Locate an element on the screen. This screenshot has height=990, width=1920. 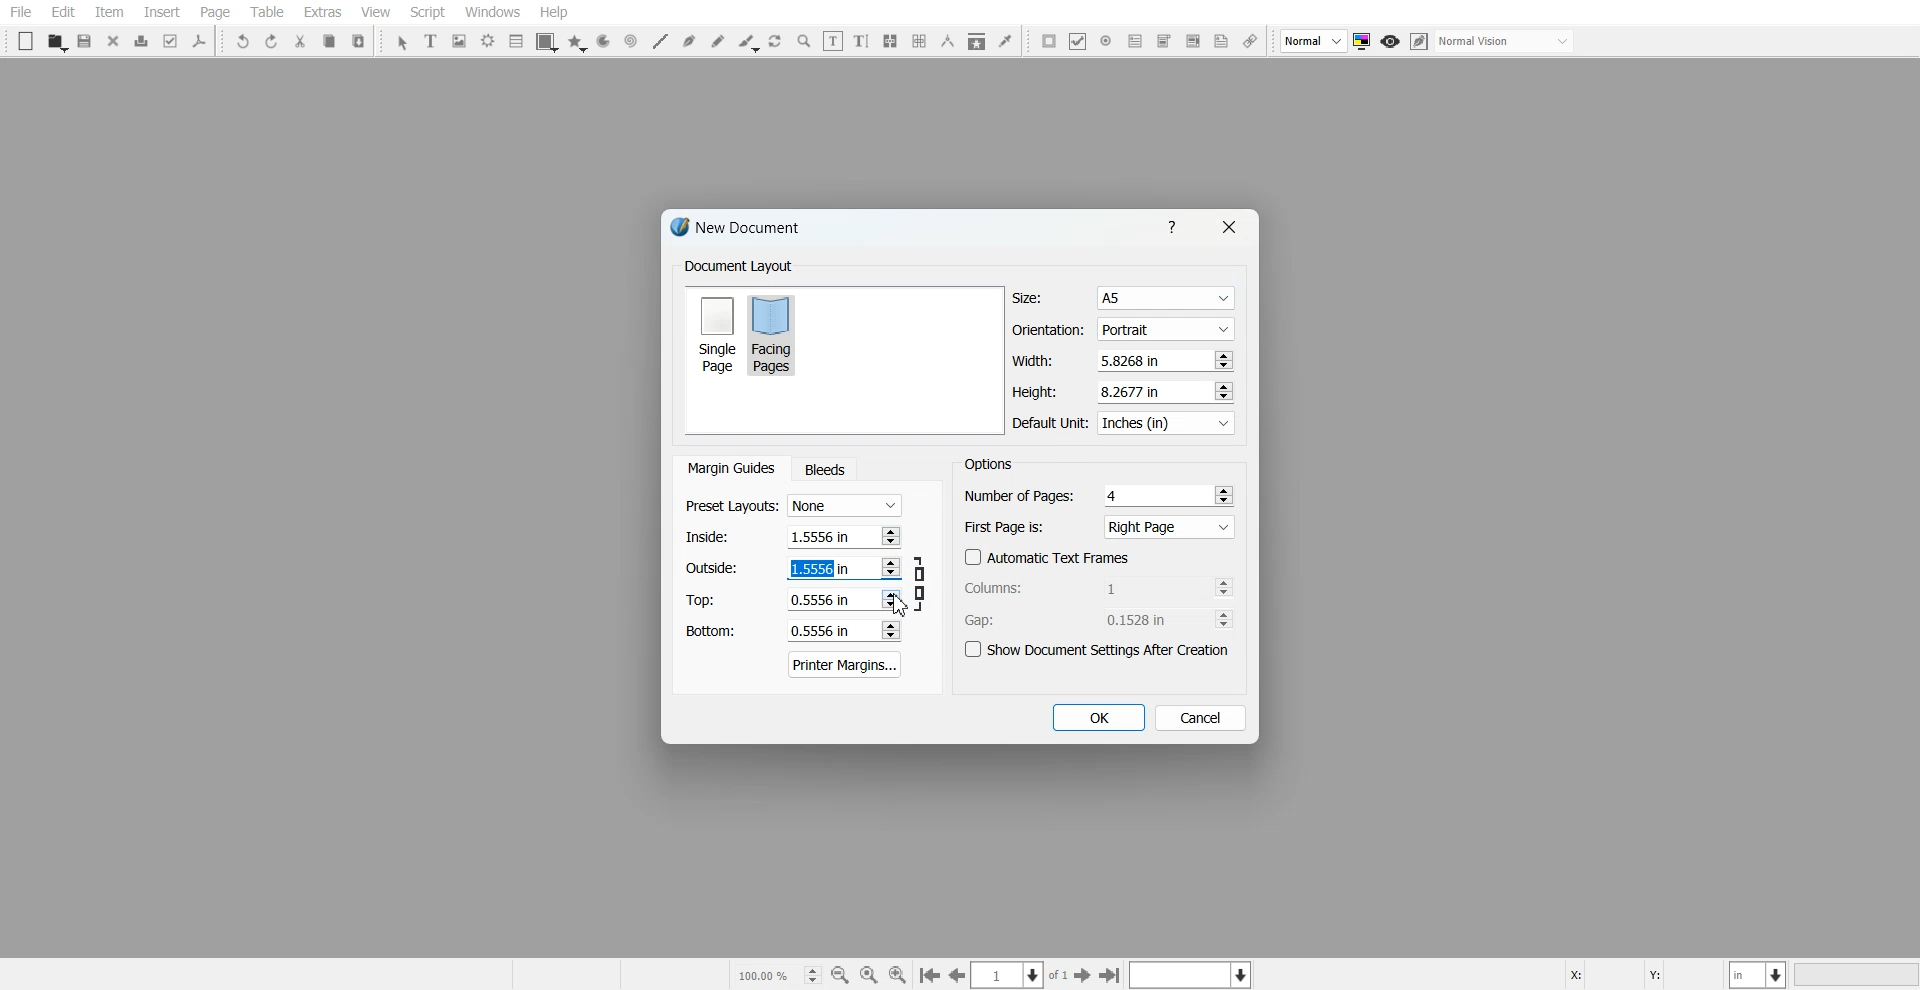
Cursor is located at coordinates (901, 604).